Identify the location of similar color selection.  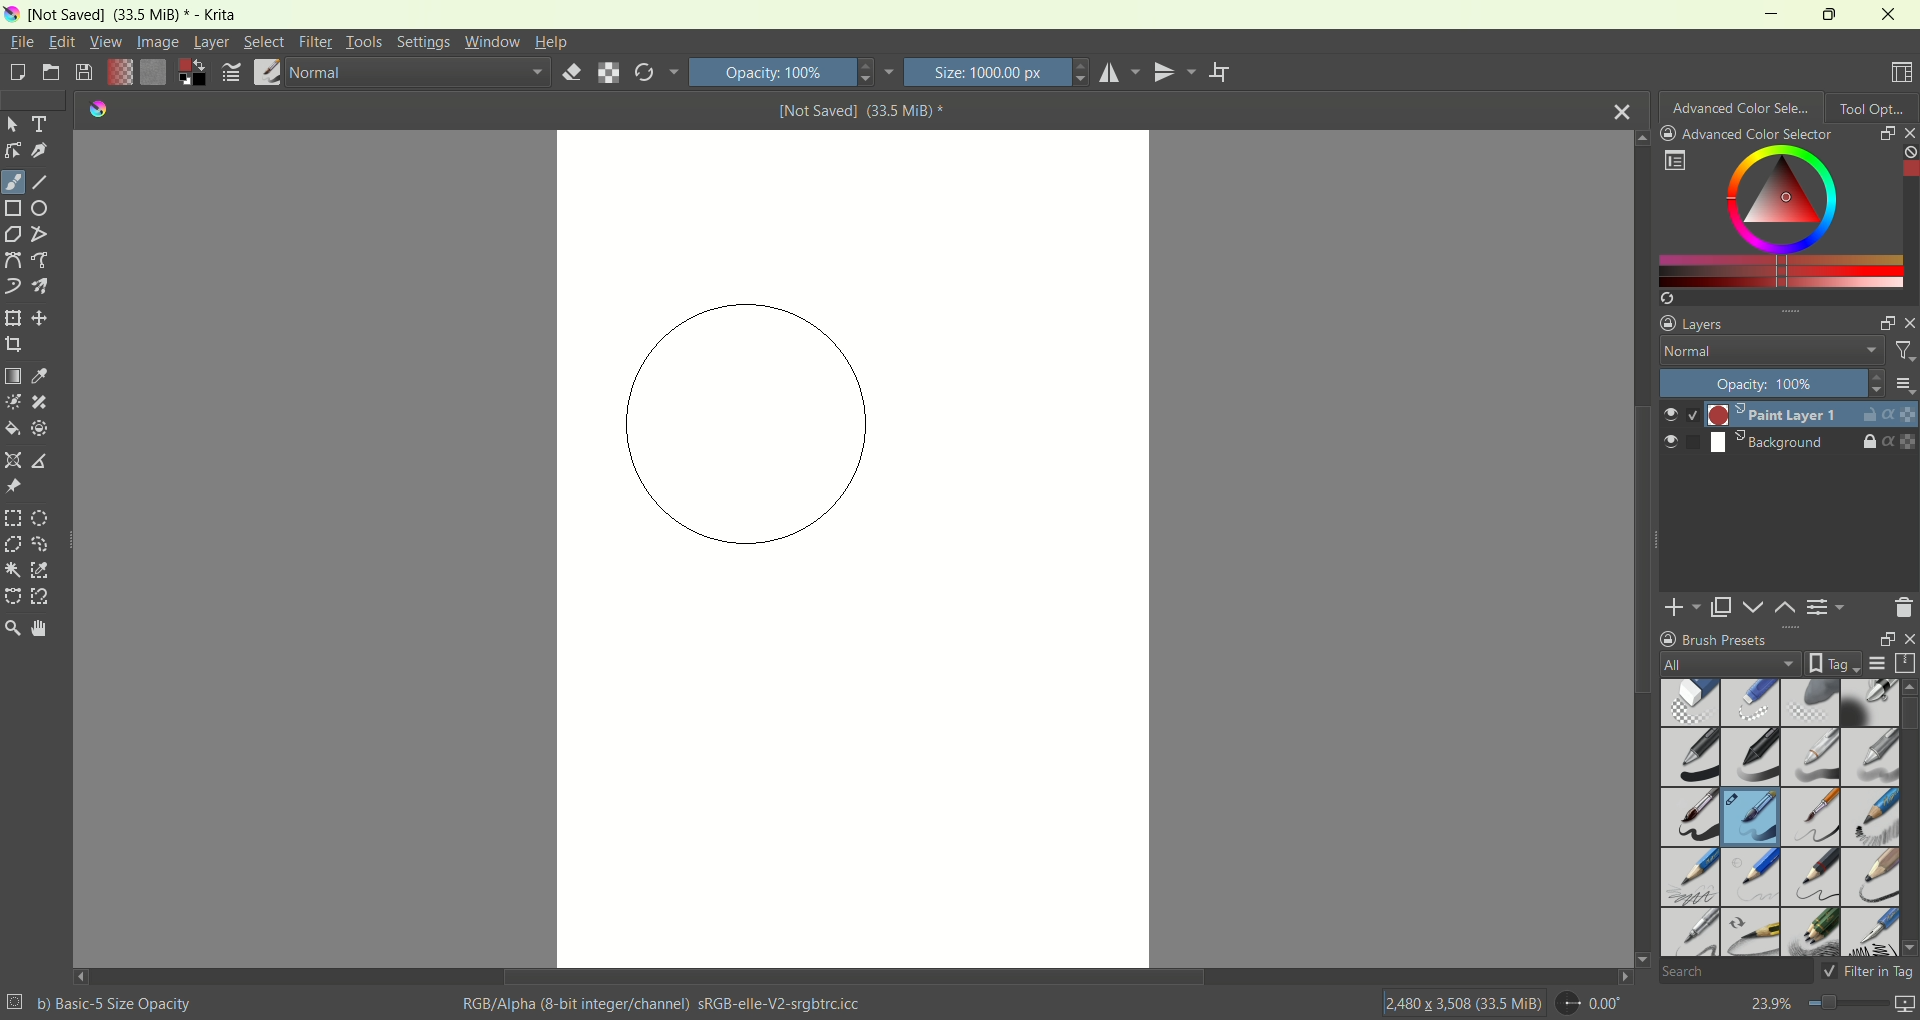
(40, 570).